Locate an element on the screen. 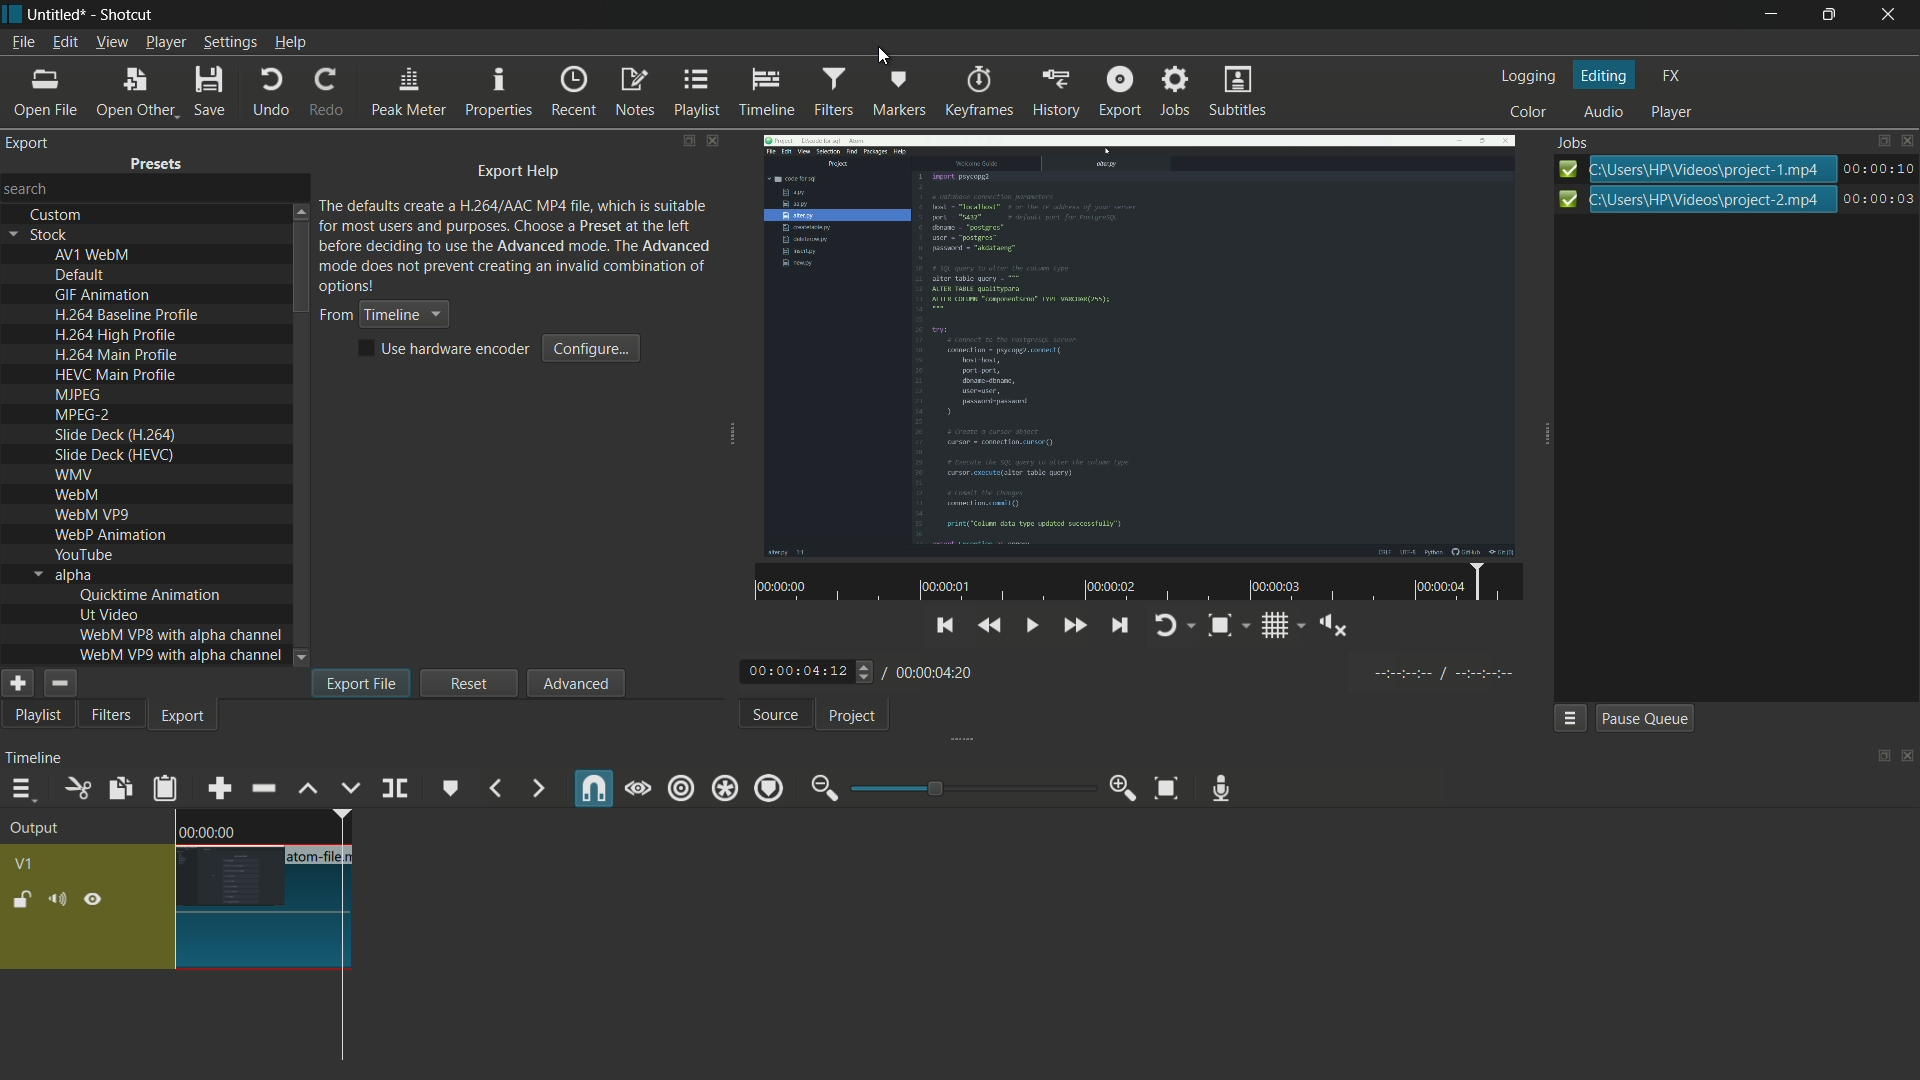 The image size is (1920, 1080). toggle player looping is located at coordinates (1383, 674).